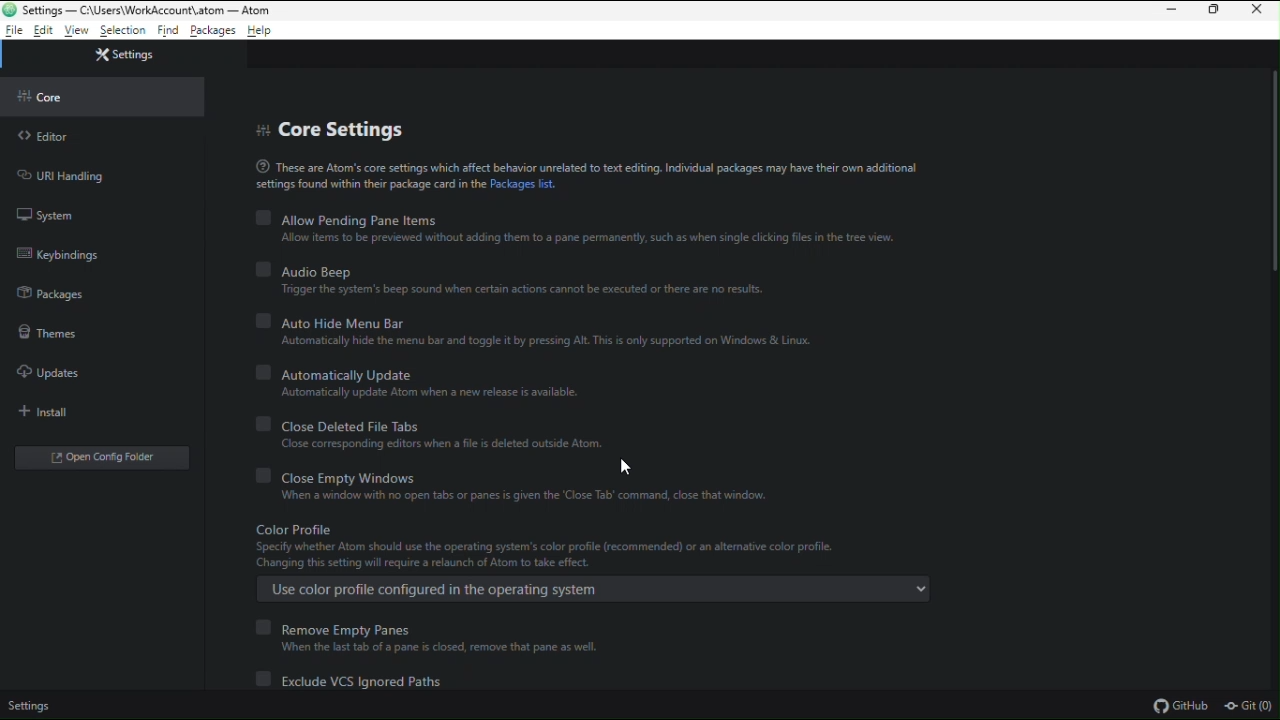 The image size is (1280, 720). Describe the element at coordinates (123, 32) in the screenshot. I see `Selection` at that location.